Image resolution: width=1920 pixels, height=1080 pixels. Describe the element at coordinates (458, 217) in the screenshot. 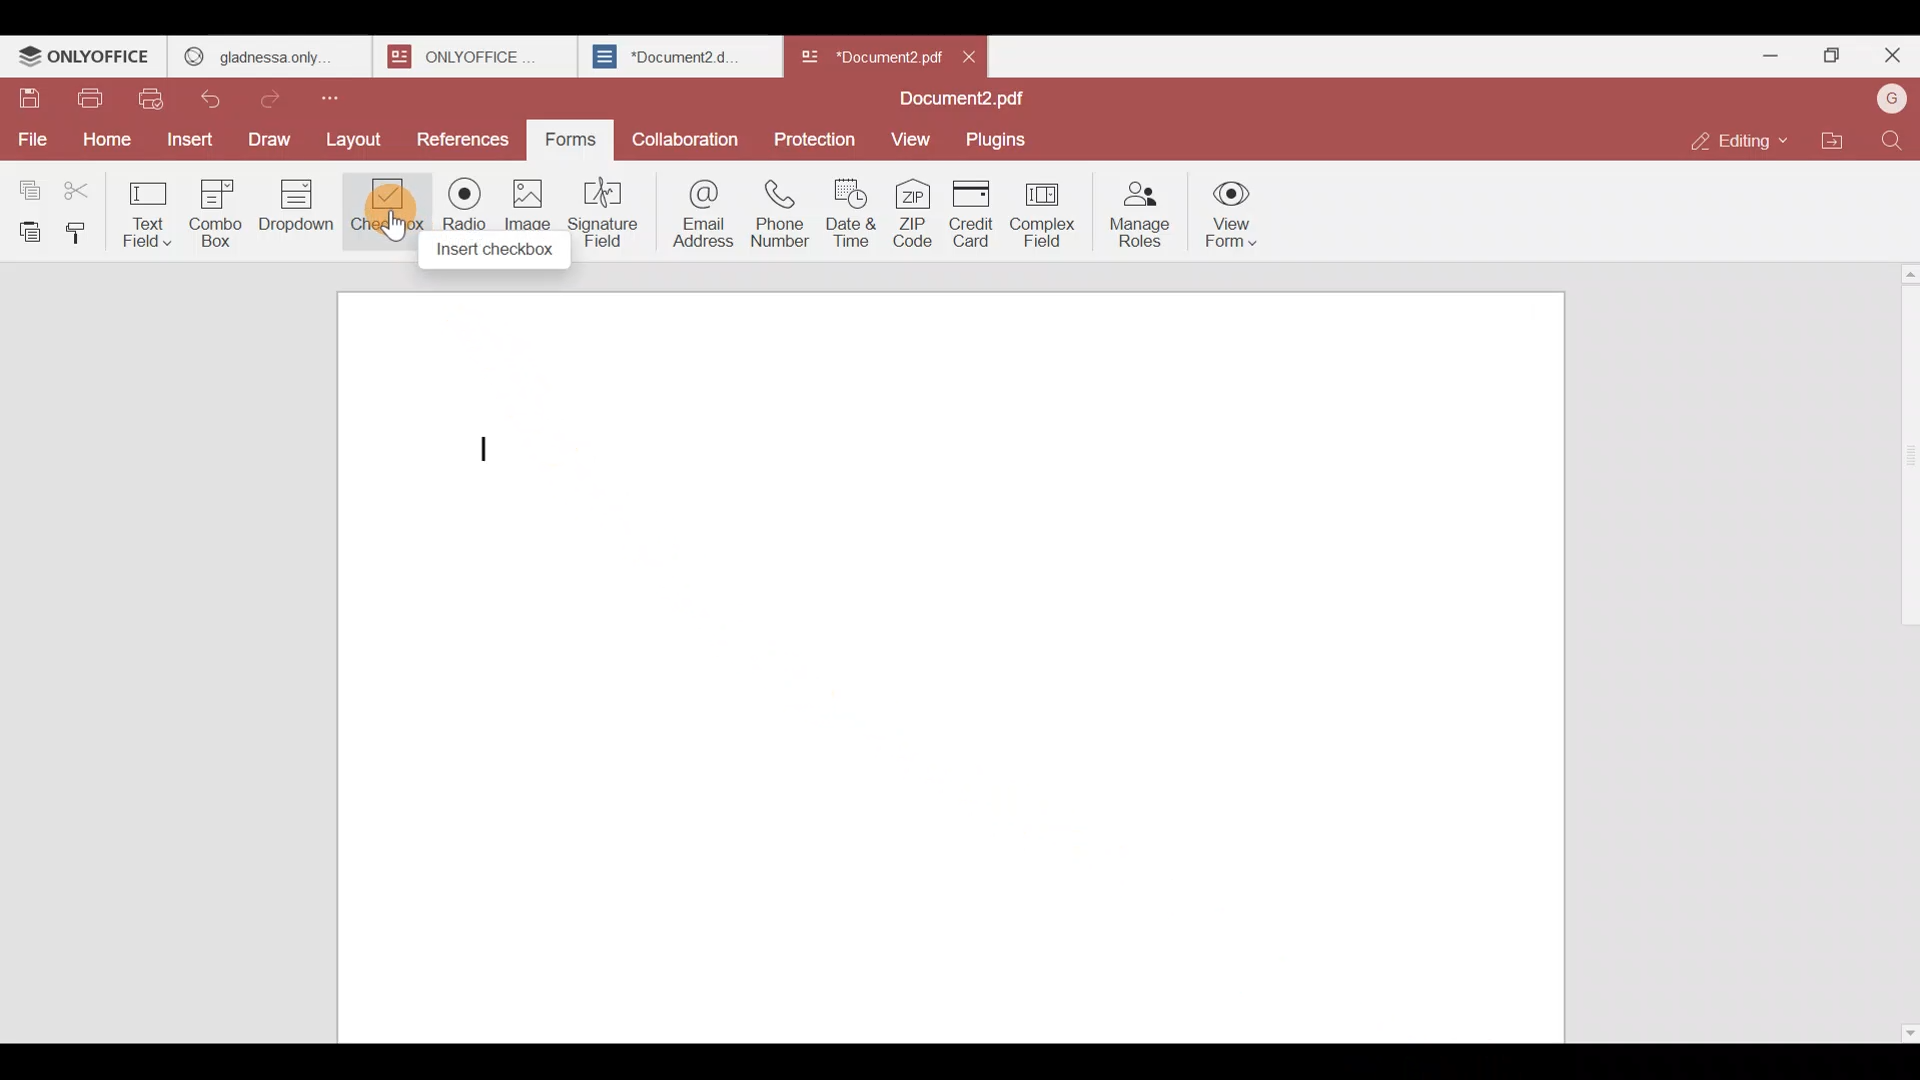

I see `Radio` at that location.